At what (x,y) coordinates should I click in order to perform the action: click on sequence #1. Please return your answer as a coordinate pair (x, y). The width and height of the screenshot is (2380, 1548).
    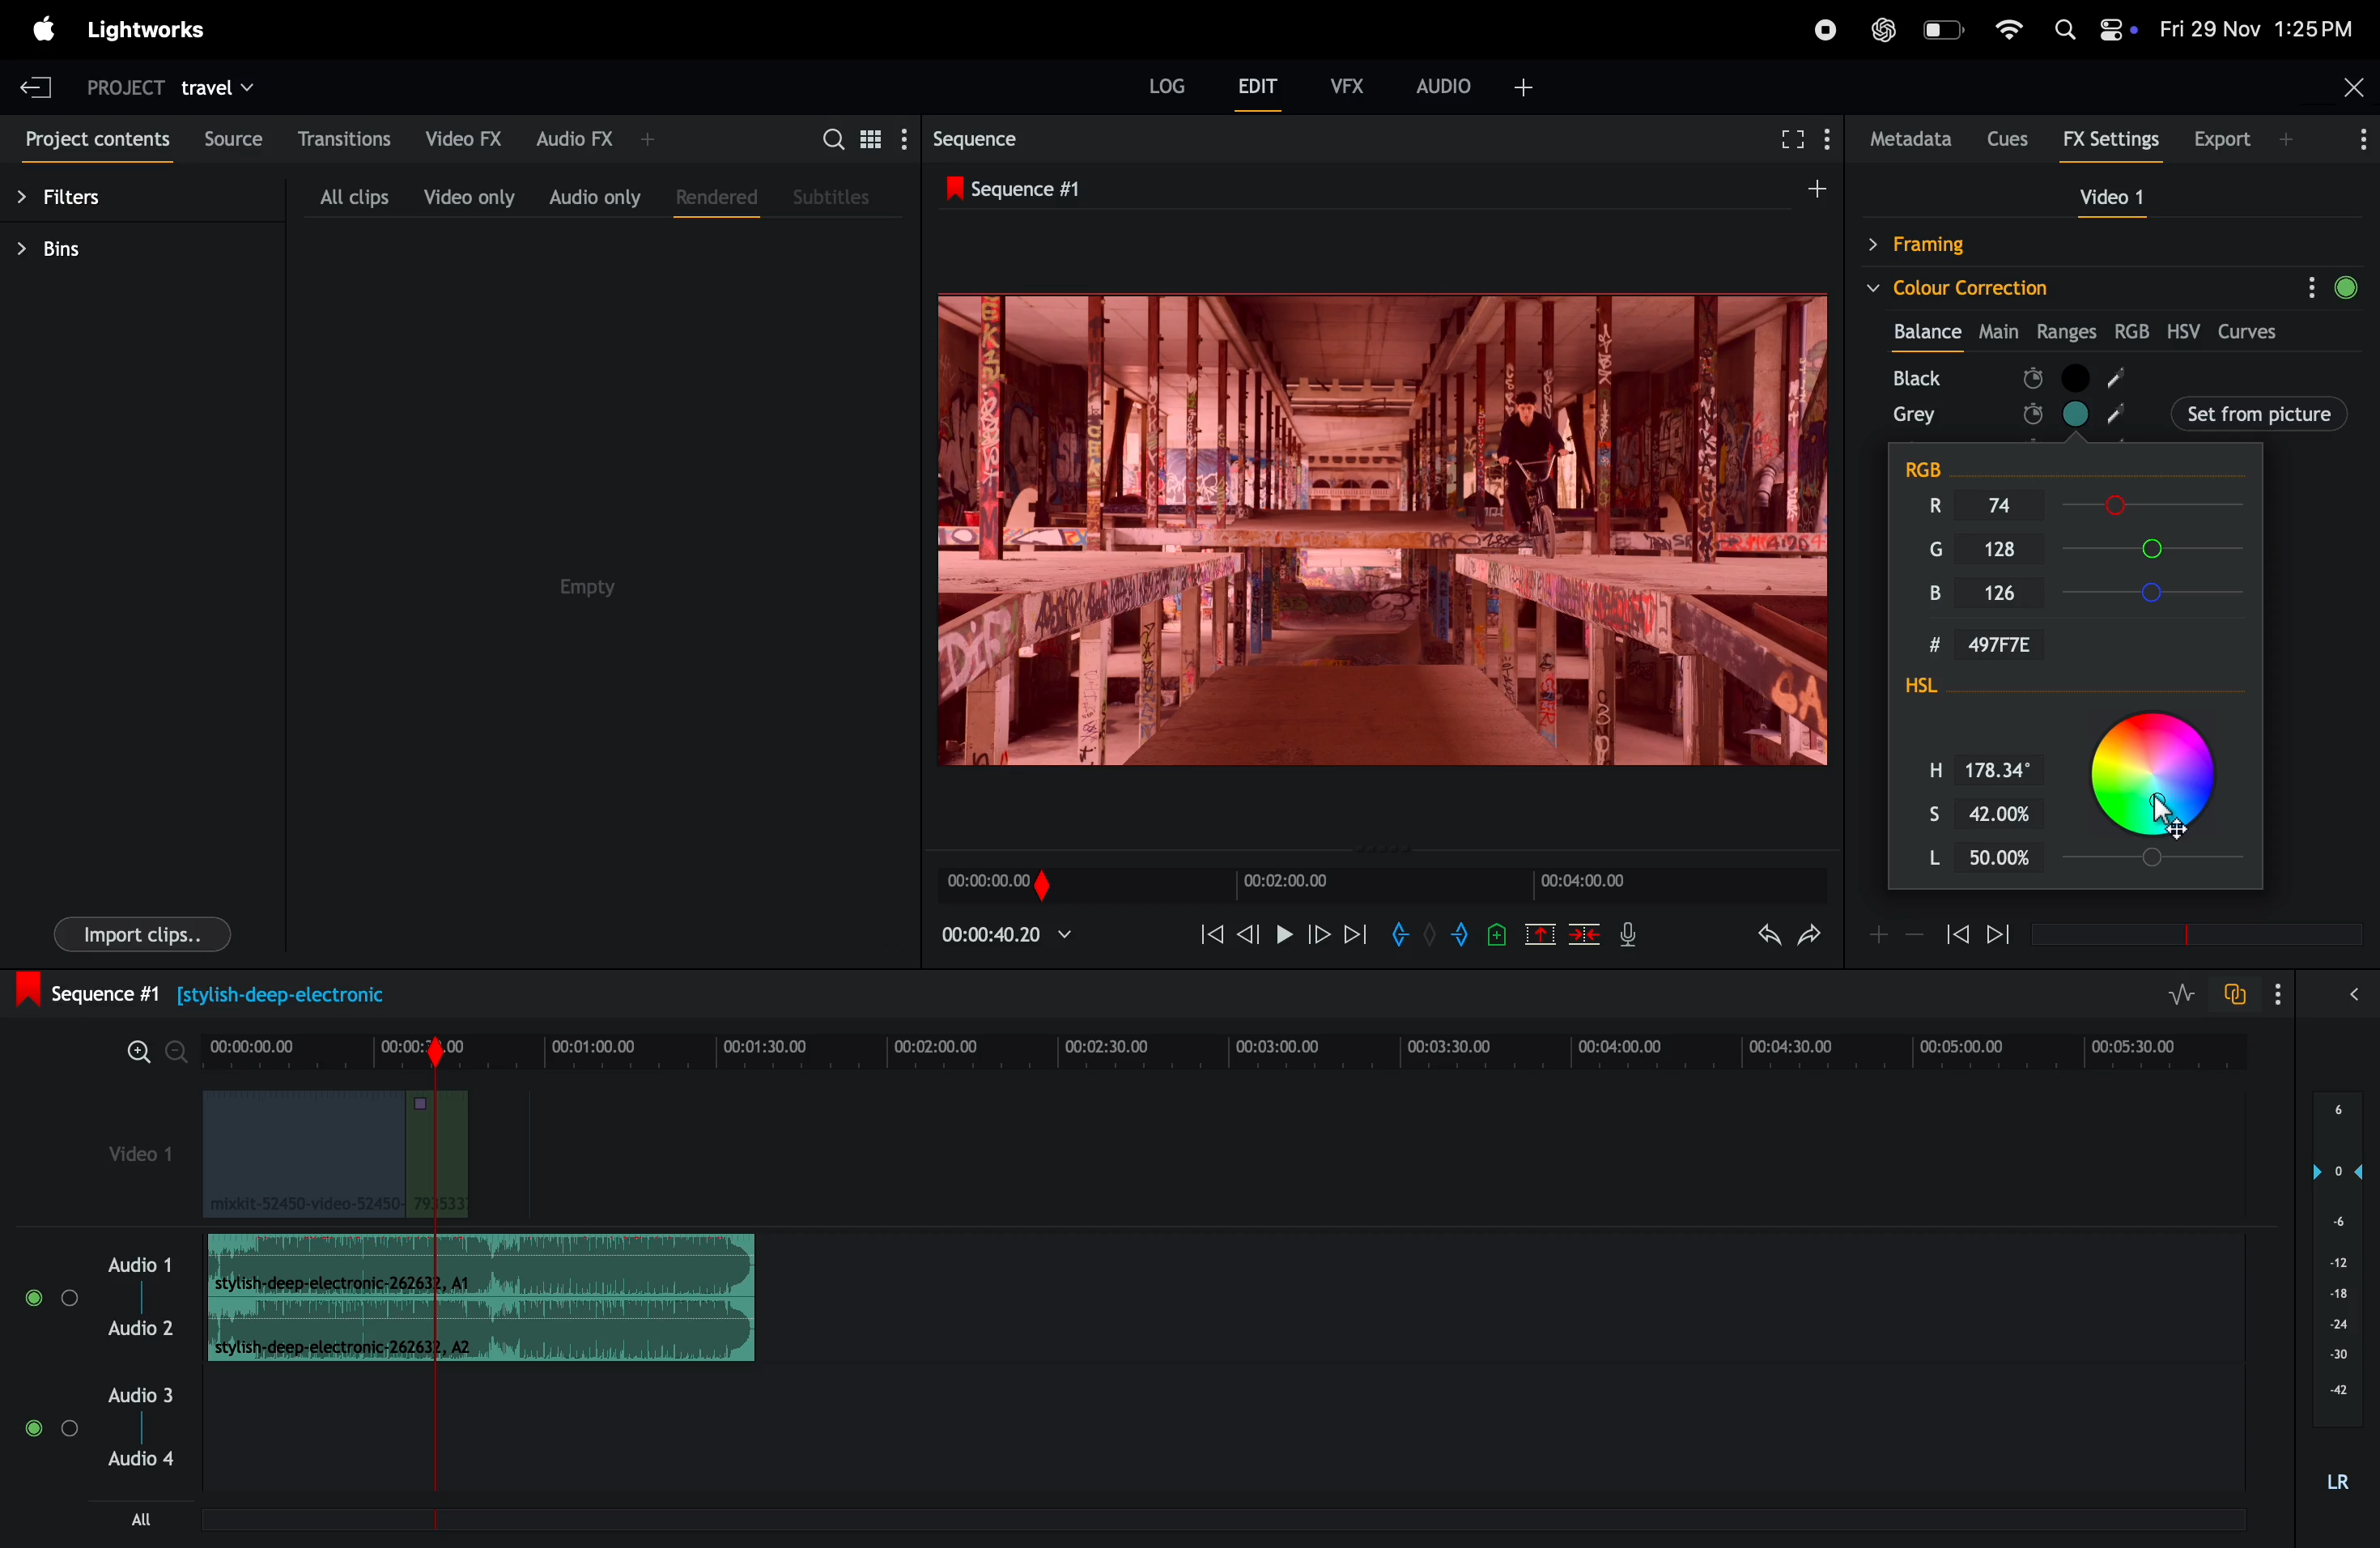
    Looking at the image, I should click on (221, 991).